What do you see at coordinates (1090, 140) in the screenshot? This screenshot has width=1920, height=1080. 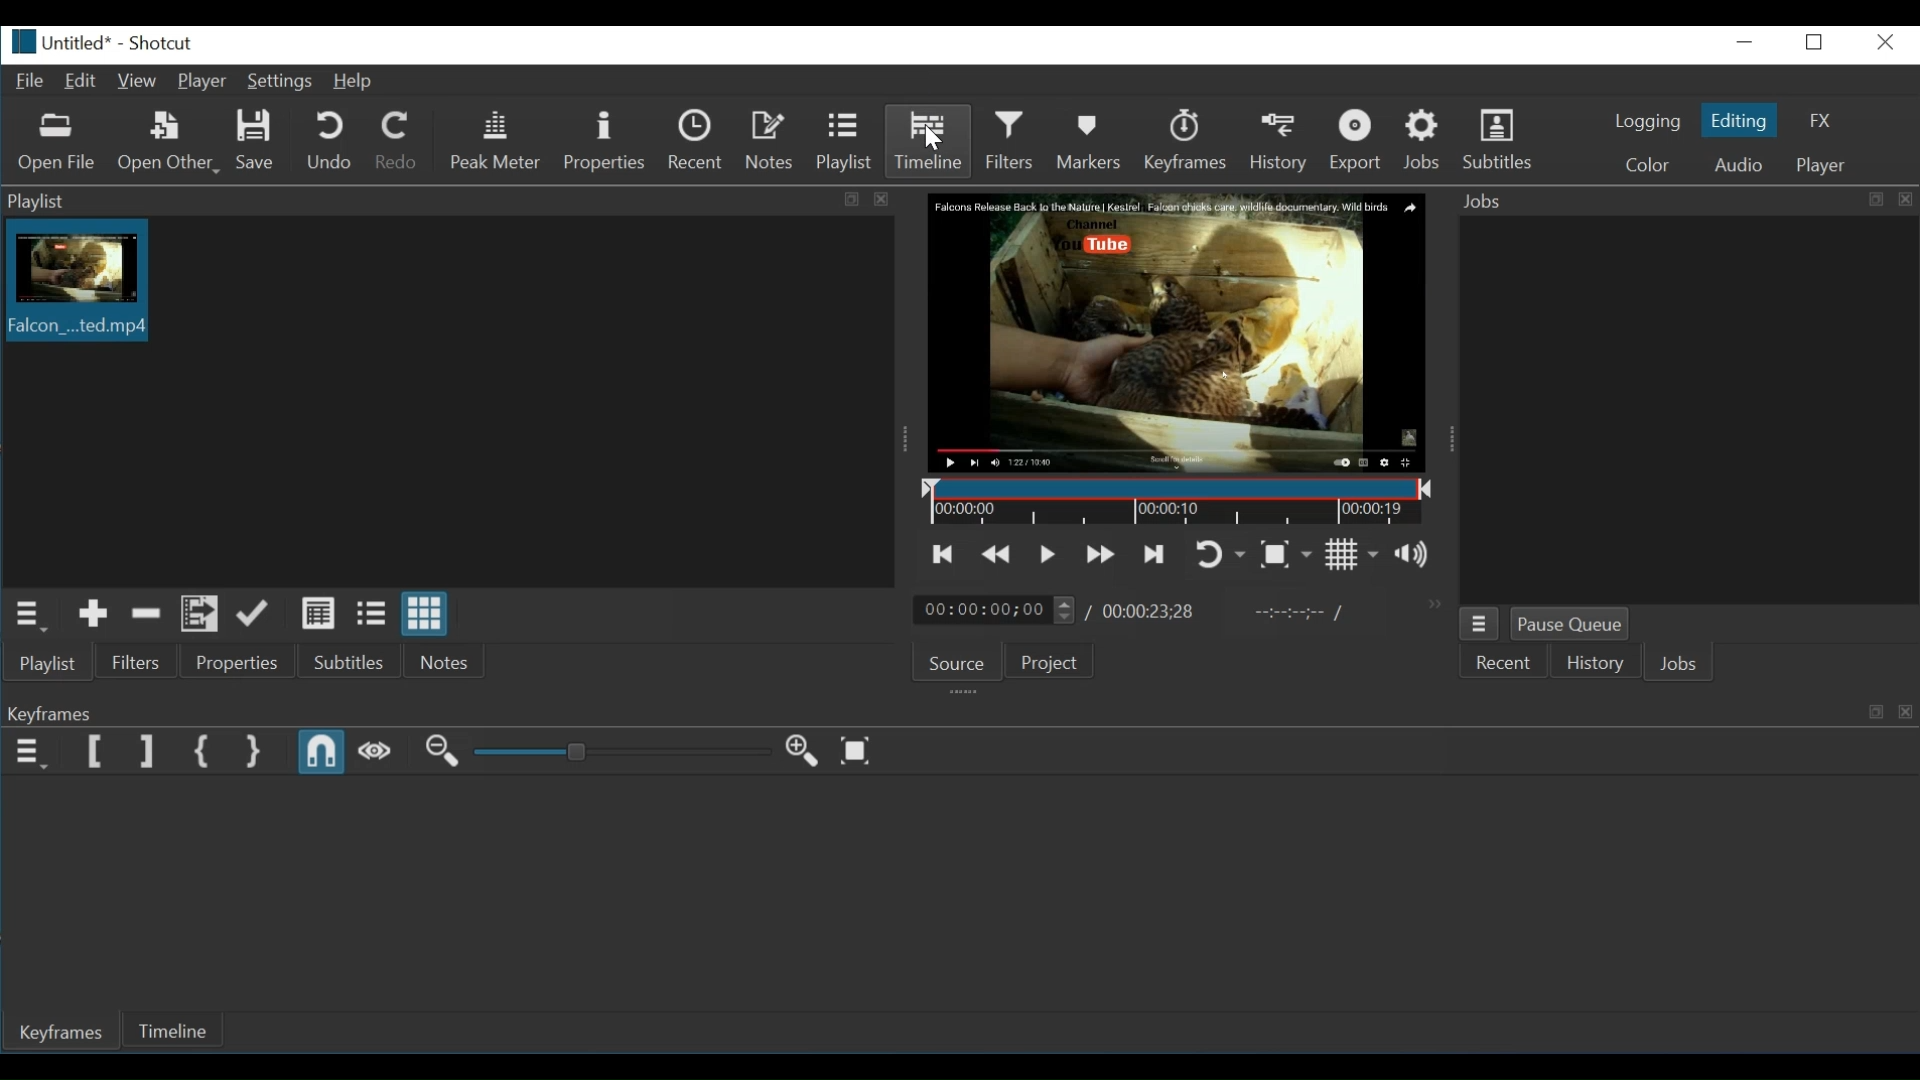 I see `Markers` at bounding box center [1090, 140].